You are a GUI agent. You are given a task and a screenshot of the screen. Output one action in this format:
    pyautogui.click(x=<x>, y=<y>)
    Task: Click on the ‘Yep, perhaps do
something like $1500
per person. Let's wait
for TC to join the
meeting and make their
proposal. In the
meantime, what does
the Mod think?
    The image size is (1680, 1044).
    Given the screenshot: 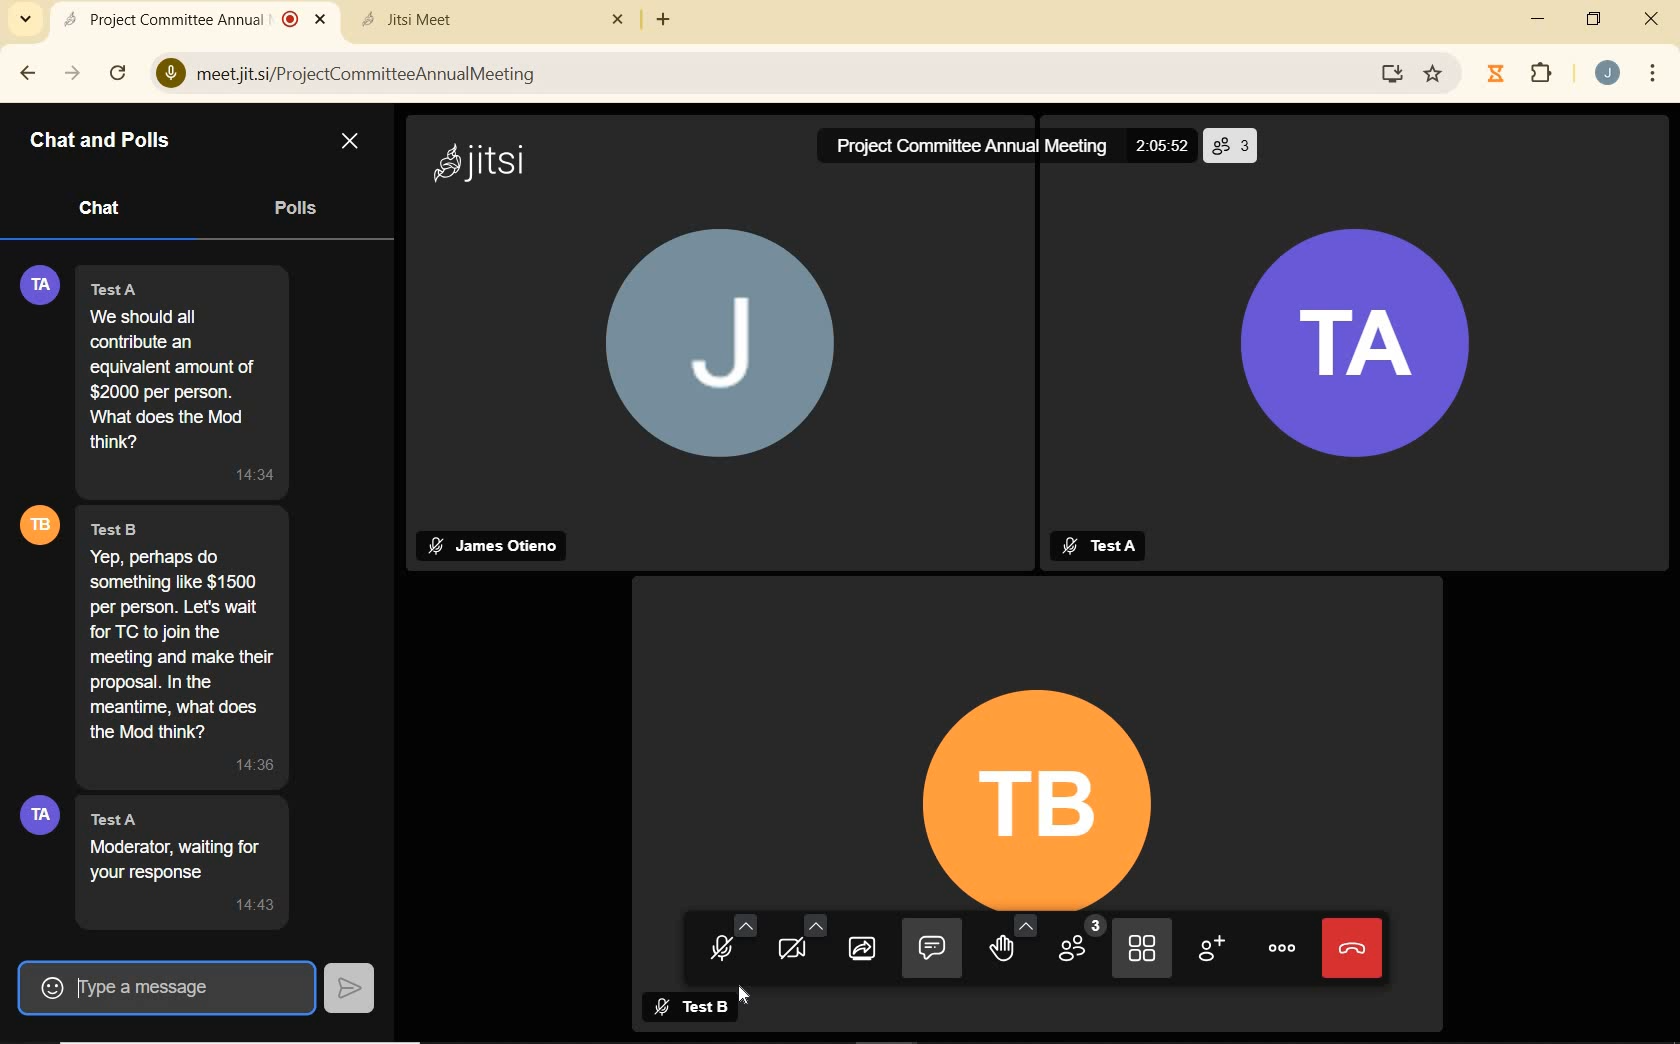 What is the action you would take?
    pyautogui.click(x=189, y=643)
    